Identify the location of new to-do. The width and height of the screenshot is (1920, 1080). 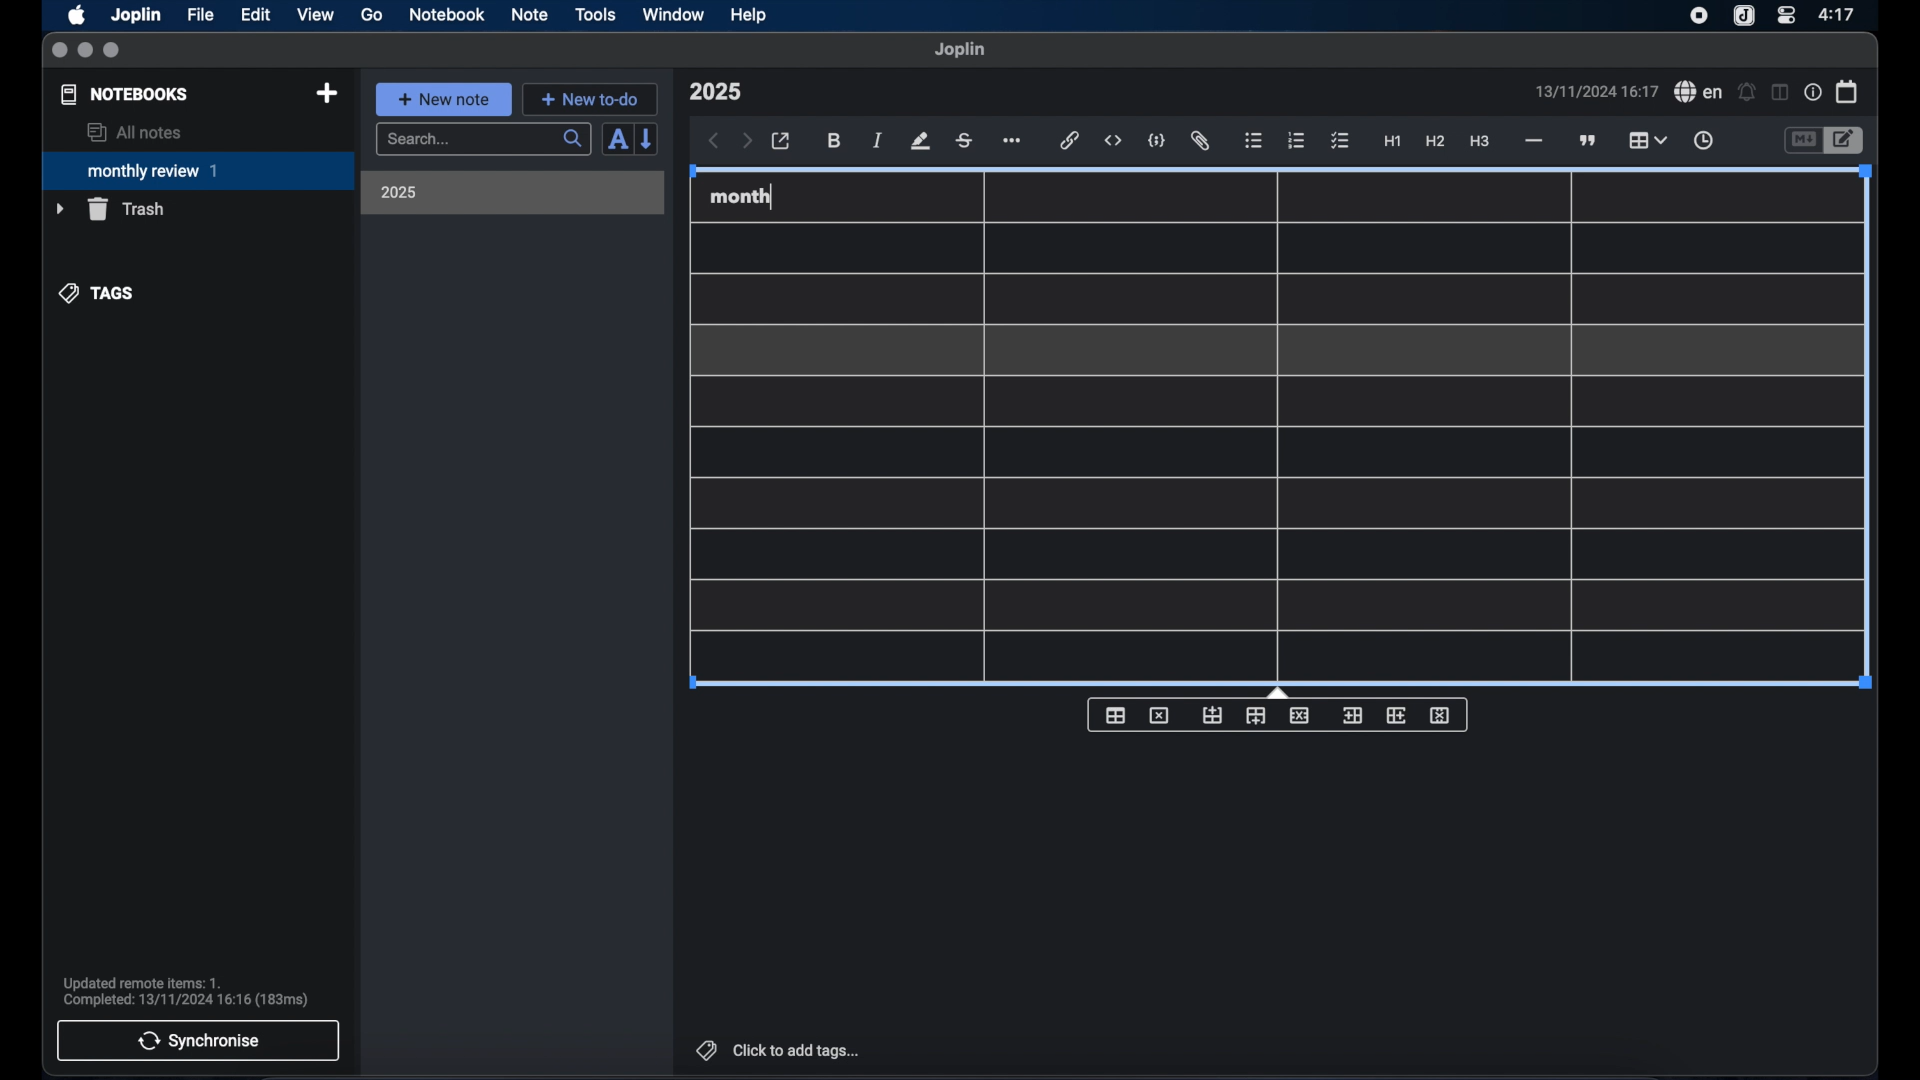
(591, 99).